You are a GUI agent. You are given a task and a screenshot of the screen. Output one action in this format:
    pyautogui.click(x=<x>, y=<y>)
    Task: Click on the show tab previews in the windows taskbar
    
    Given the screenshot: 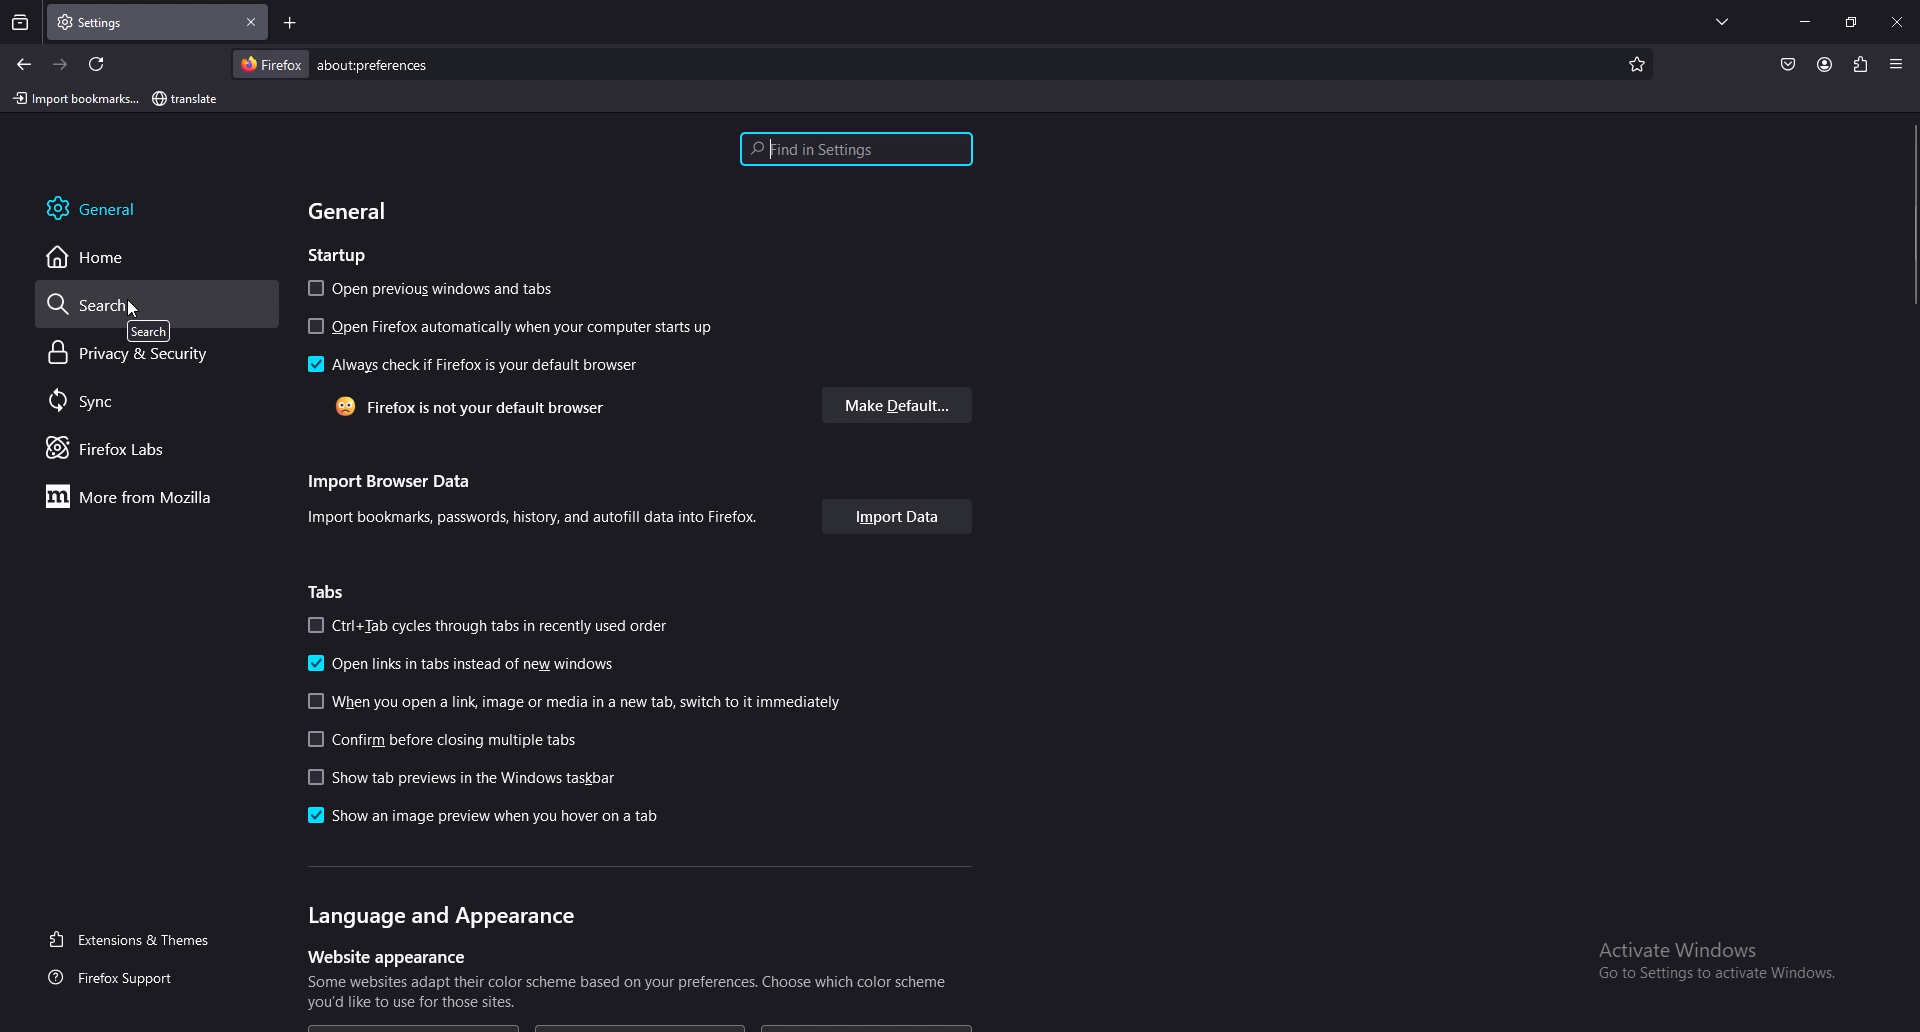 What is the action you would take?
    pyautogui.click(x=464, y=776)
    